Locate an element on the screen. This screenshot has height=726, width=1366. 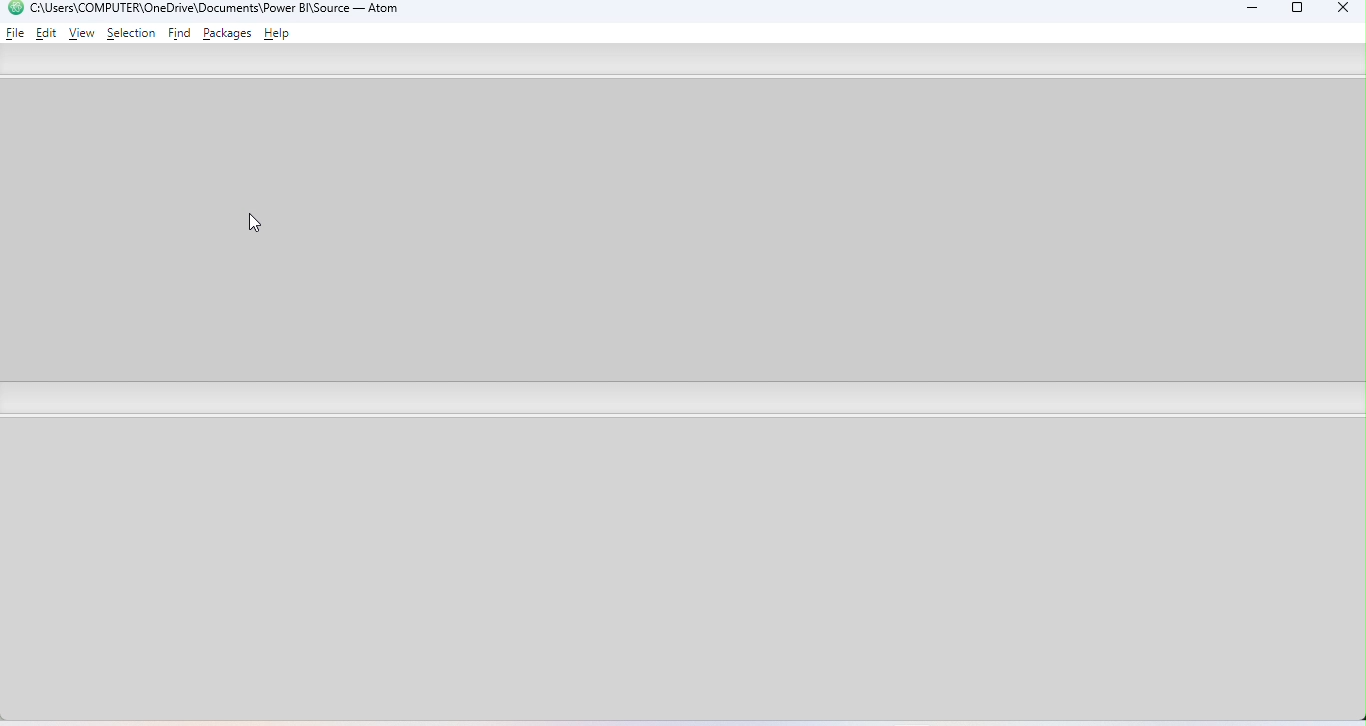
File is located at coordinates (16, 32).